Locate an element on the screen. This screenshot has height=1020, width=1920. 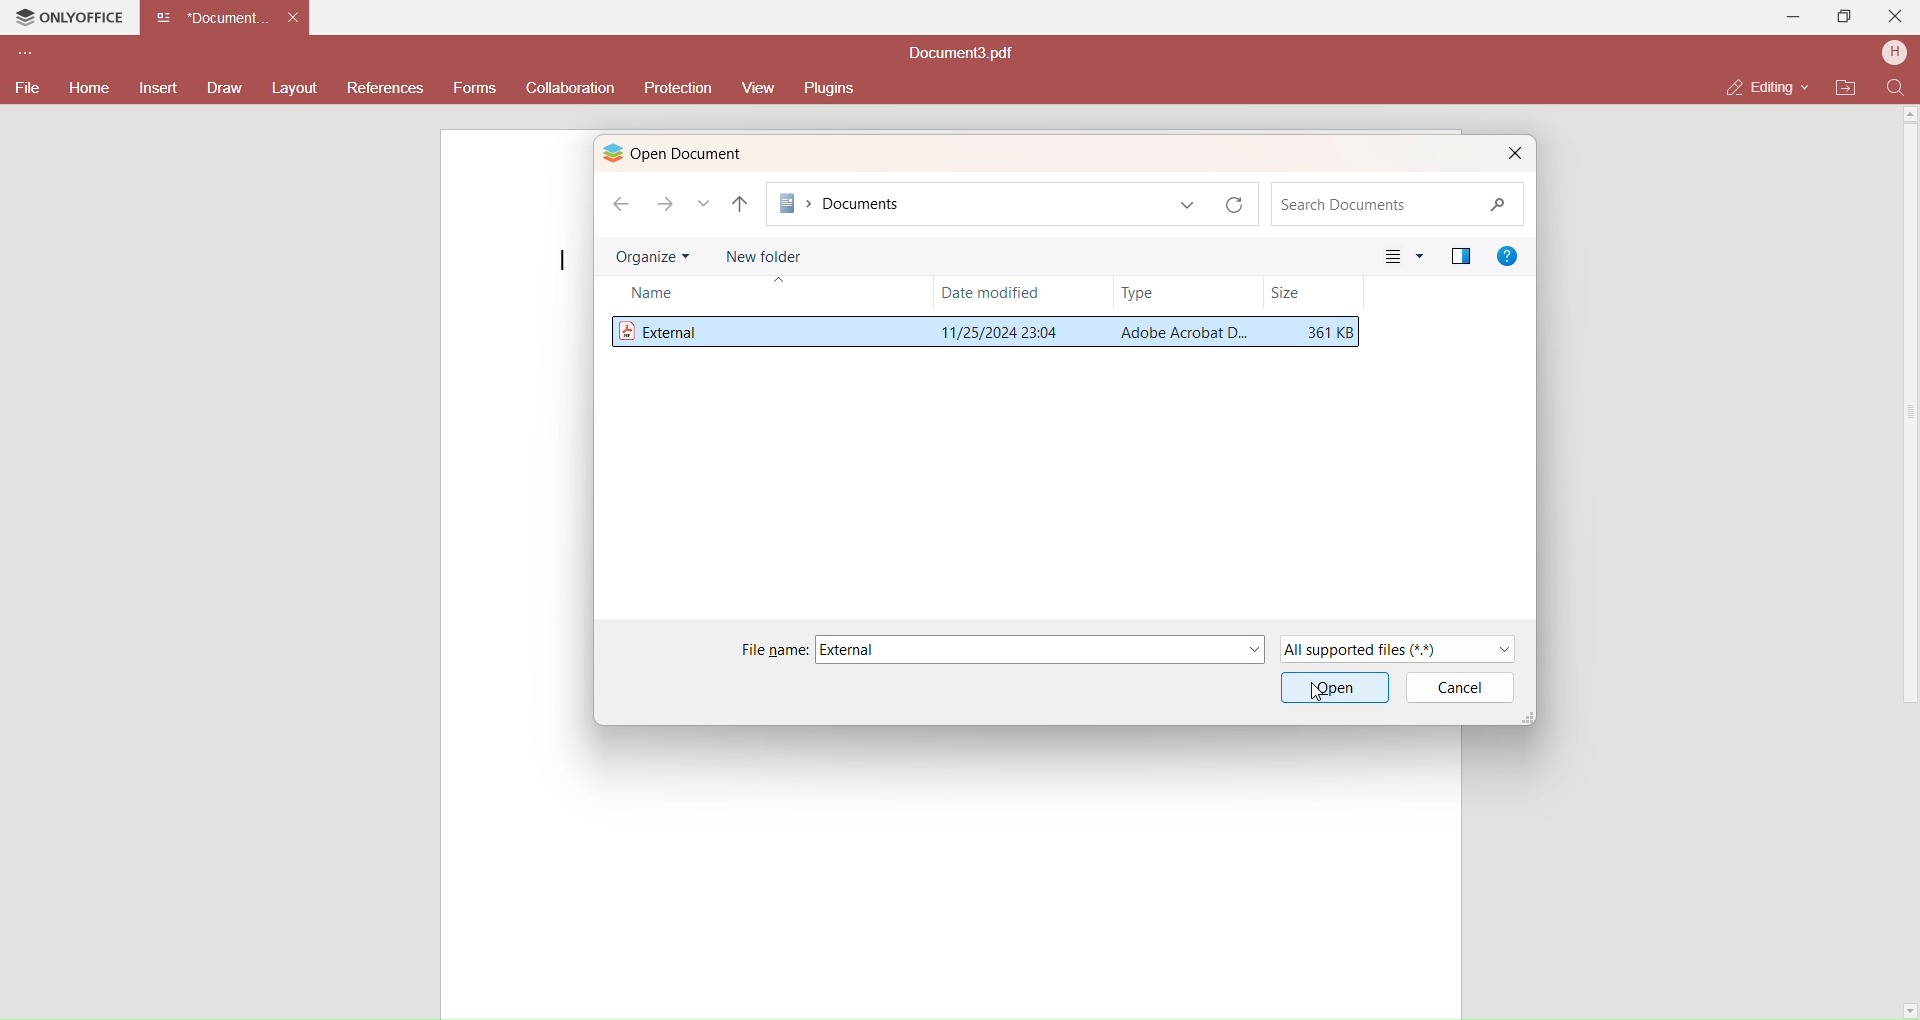
previous location is located at coordinates (1189, 205).